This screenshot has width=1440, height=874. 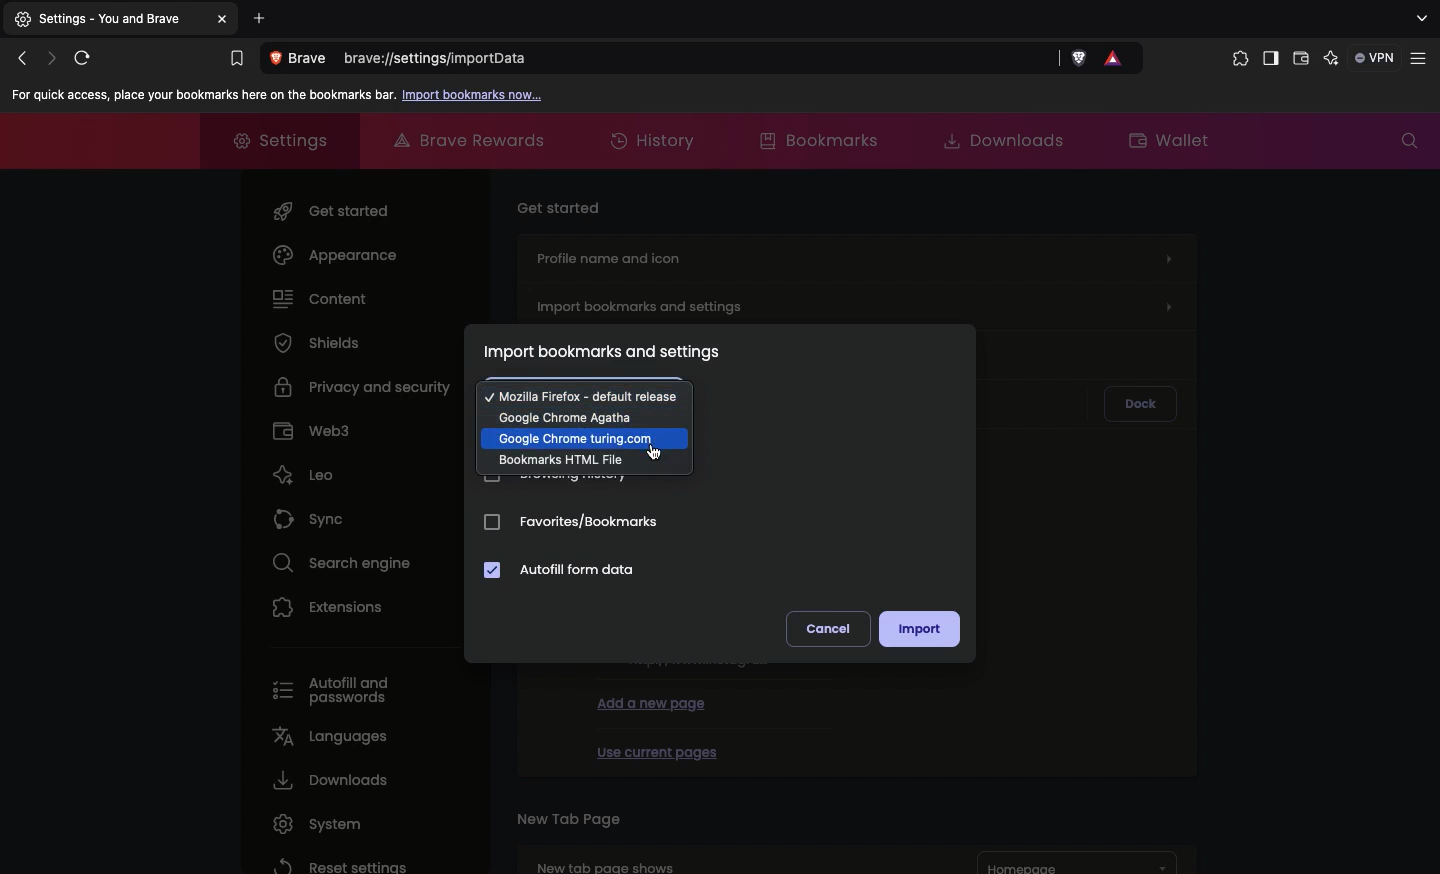 What do you see at coordinates (339, 692) in the screenshot?
I see `Autofill and passwords` at bounding box center [339, 692].